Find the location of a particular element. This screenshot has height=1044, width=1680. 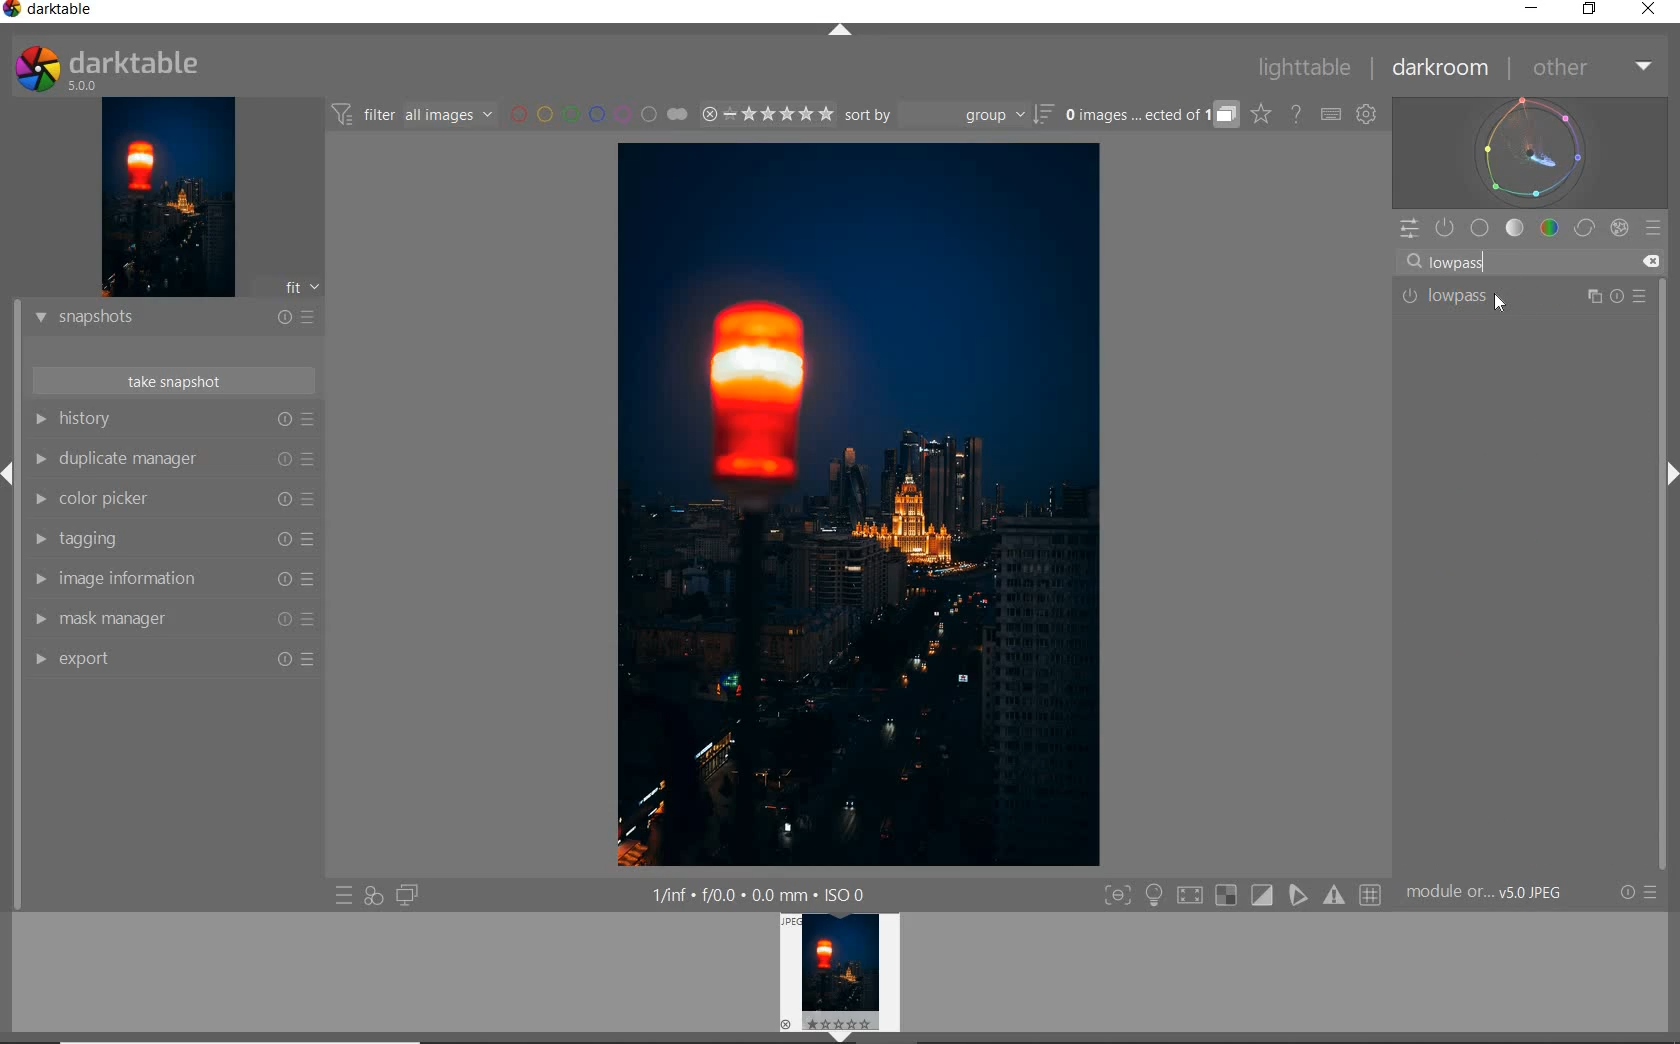

SHOW ONLY ACTIVE MODULES is located at coordinates (1446, 227).